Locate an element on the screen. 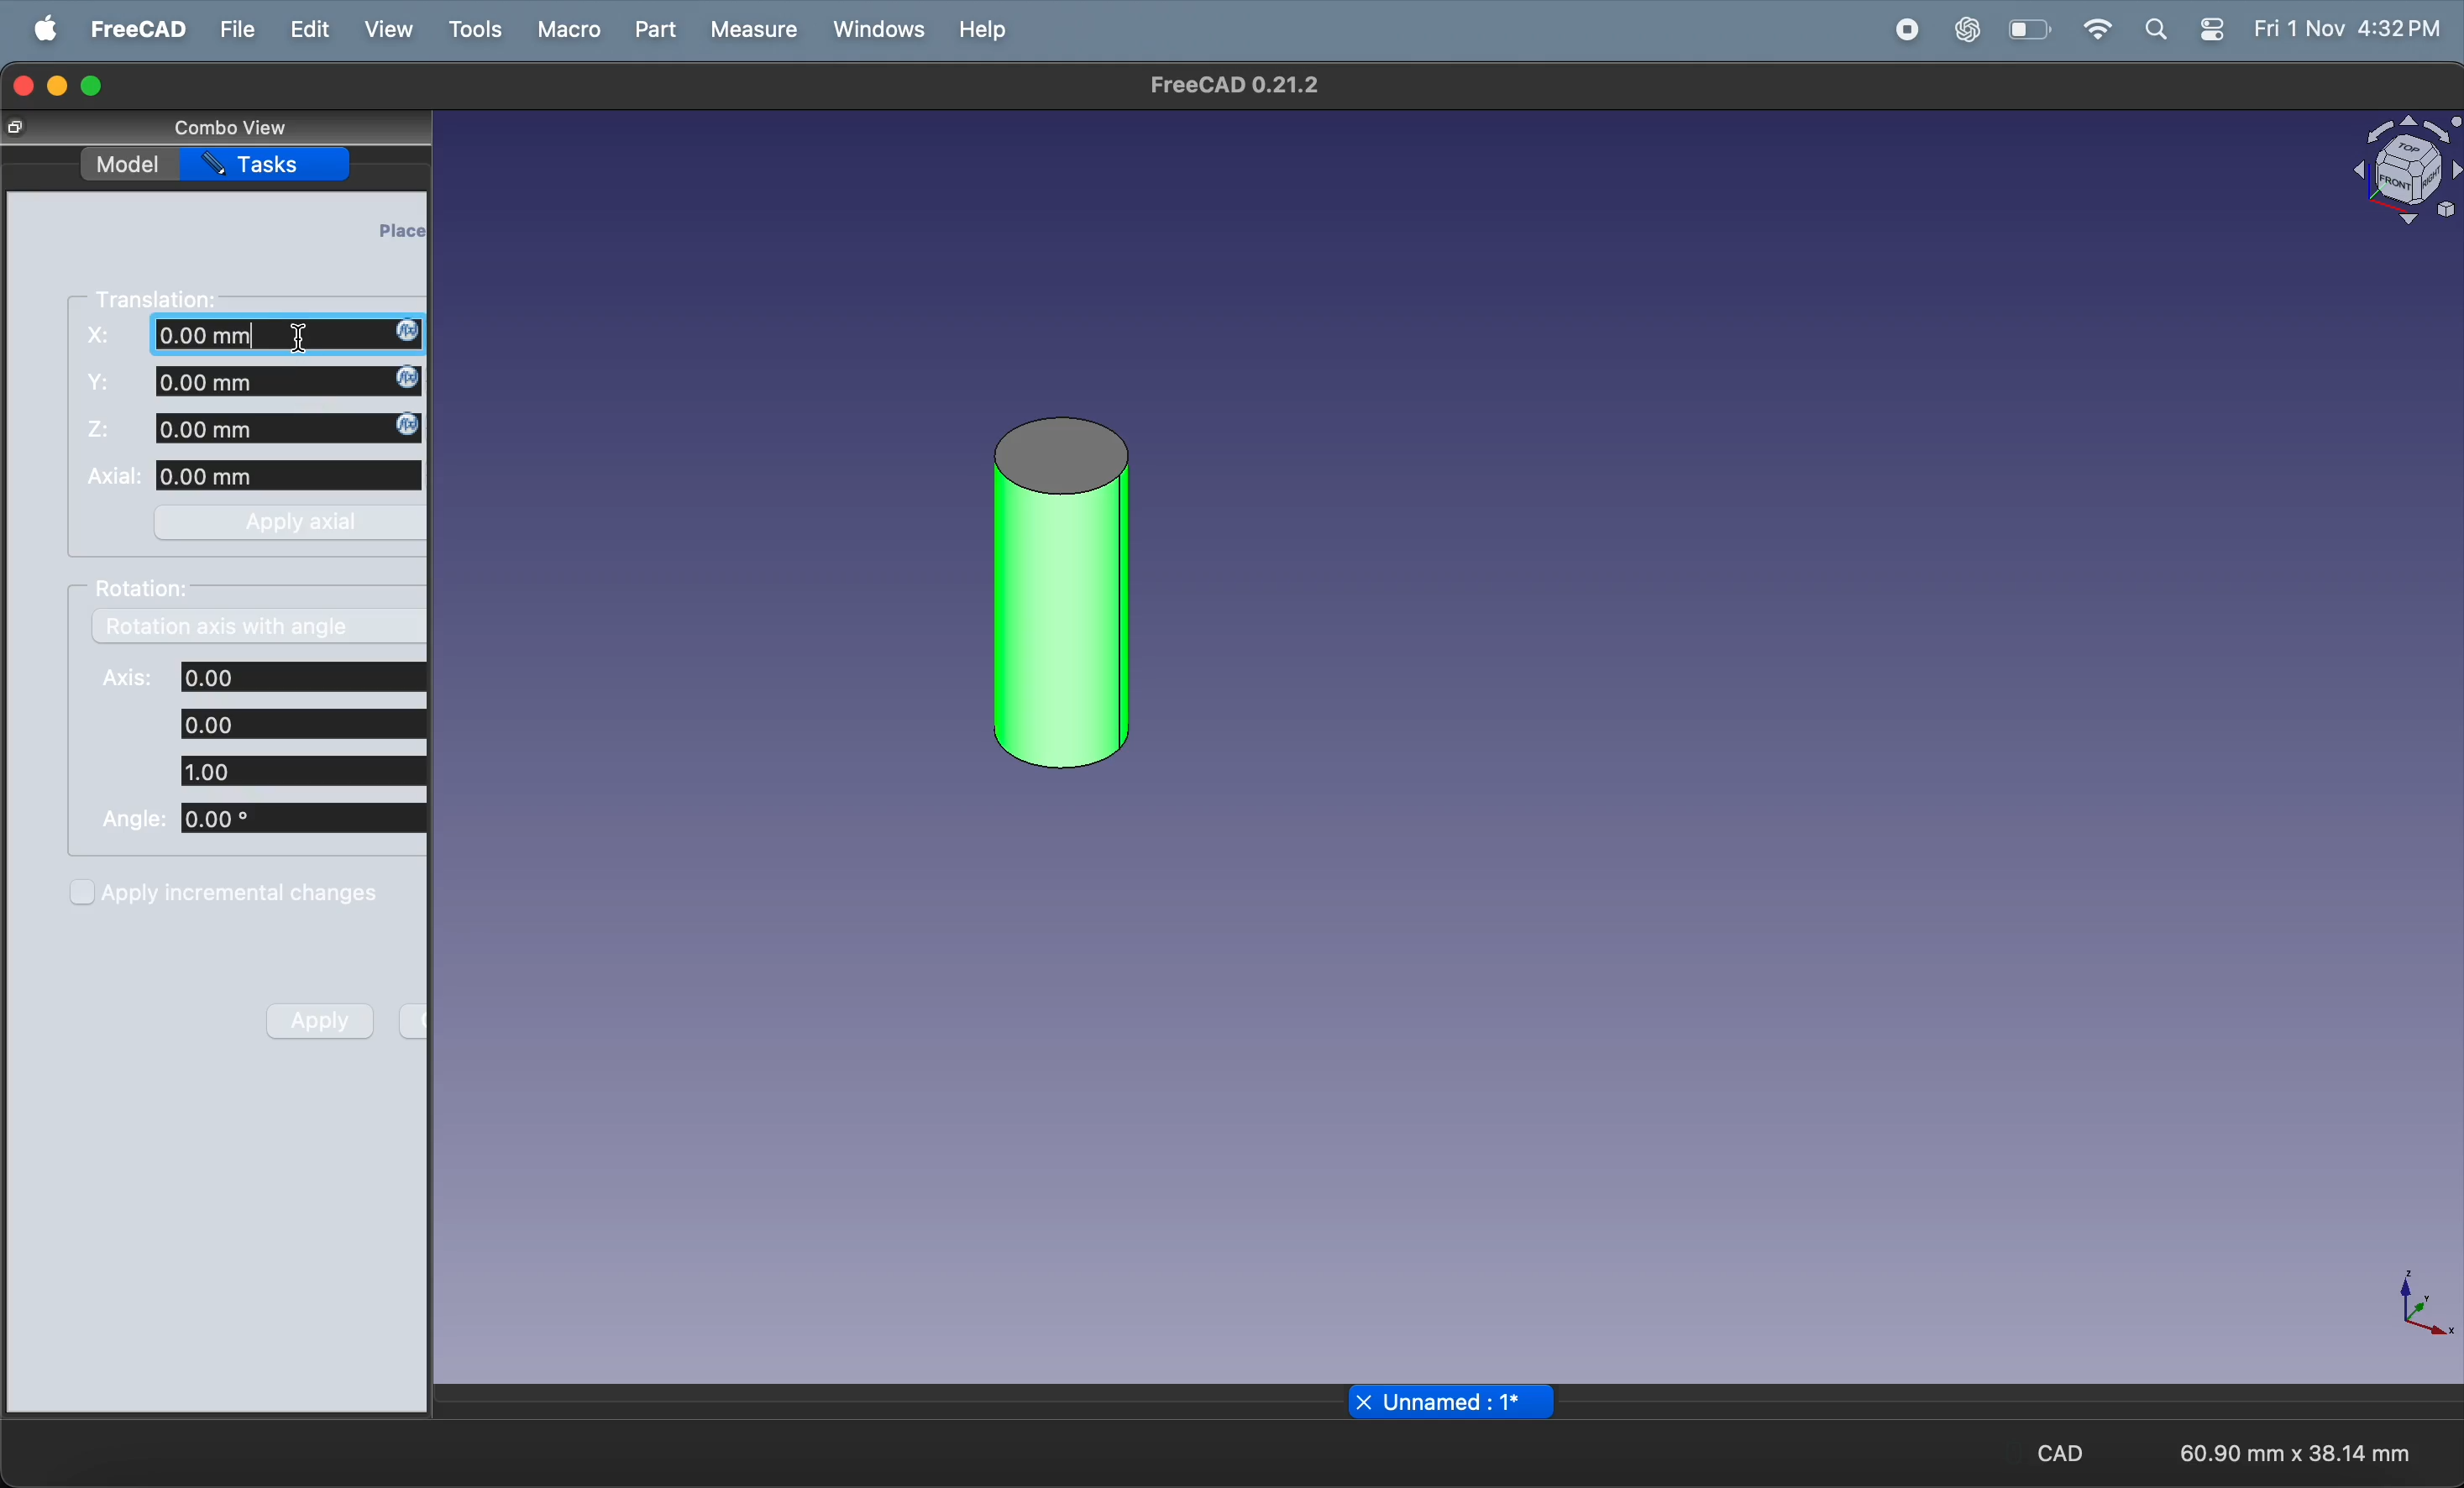 This screenshot has width=2464, height=1488. measure is located at coordinates (752, 29).